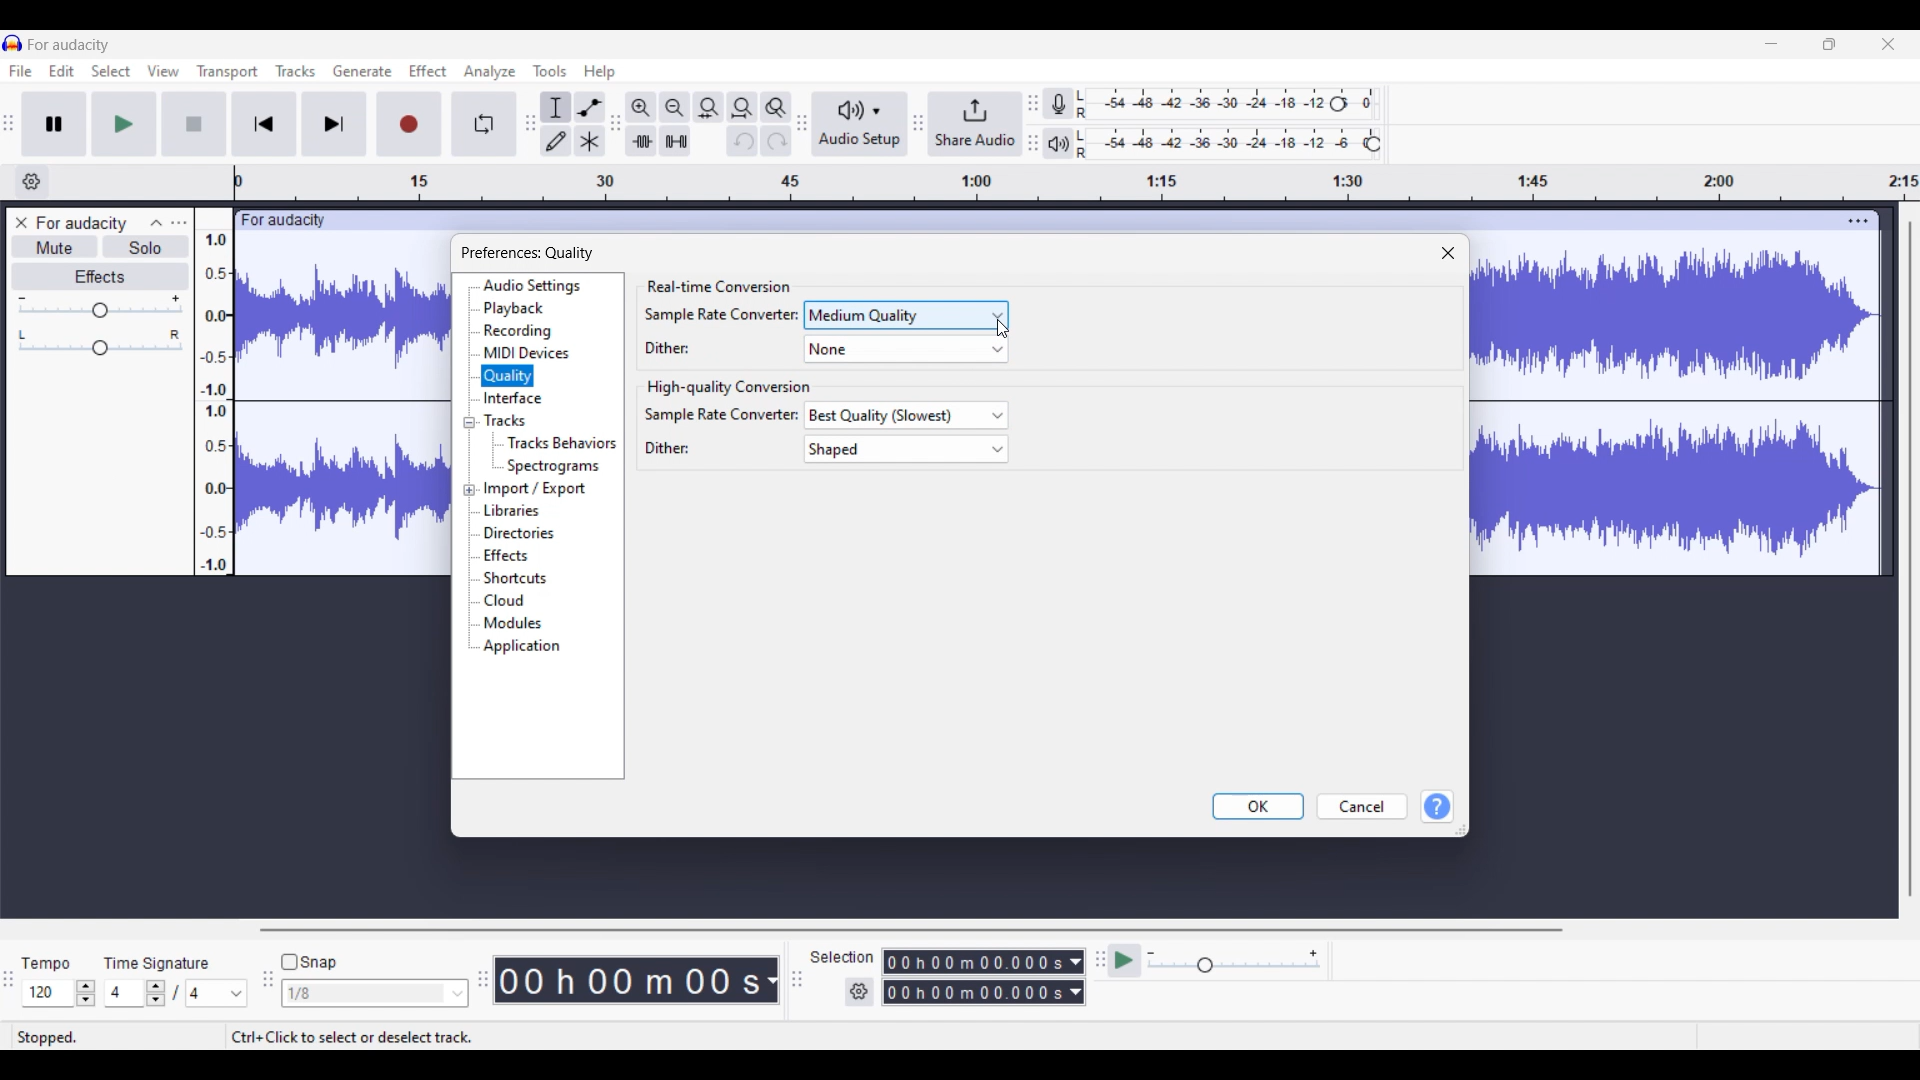 The height and width of the screenshot is (1080, 1920). I want to click on Collapse, so click(156, 223).